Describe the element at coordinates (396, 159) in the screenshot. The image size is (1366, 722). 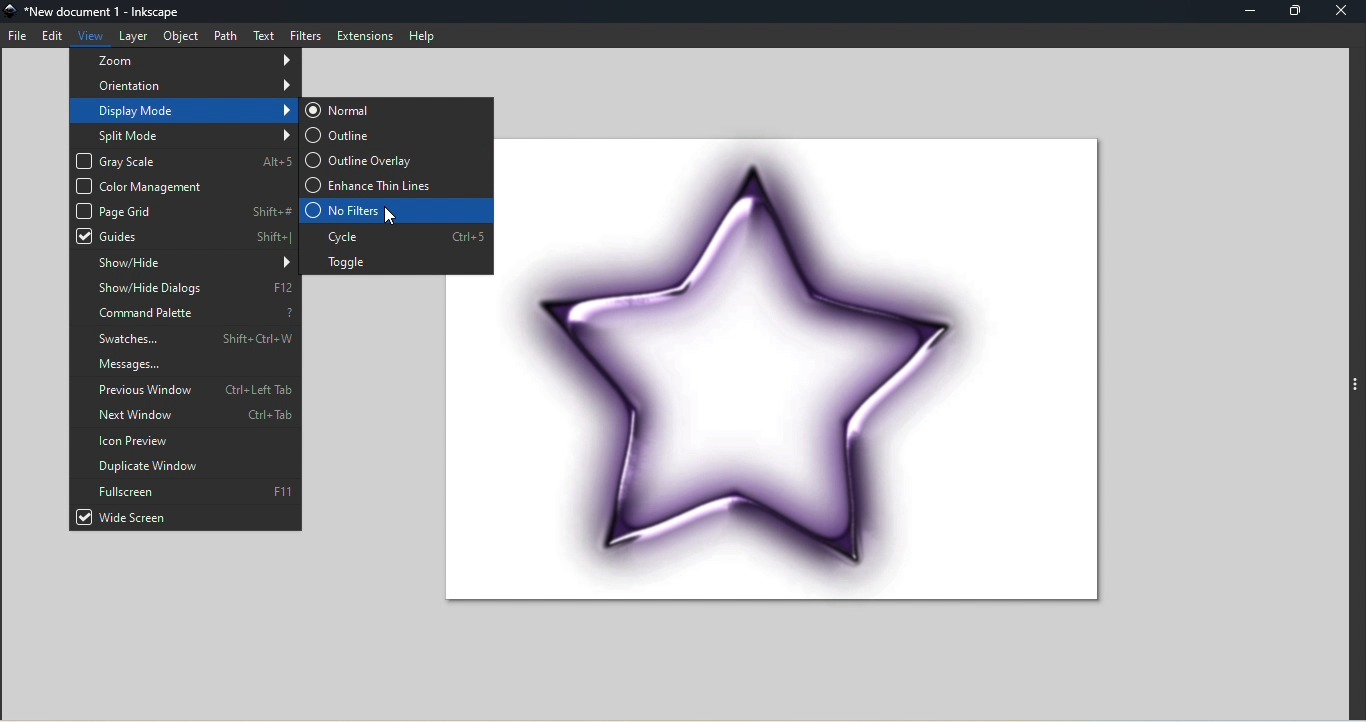
I see `Outline overlay` at that location.